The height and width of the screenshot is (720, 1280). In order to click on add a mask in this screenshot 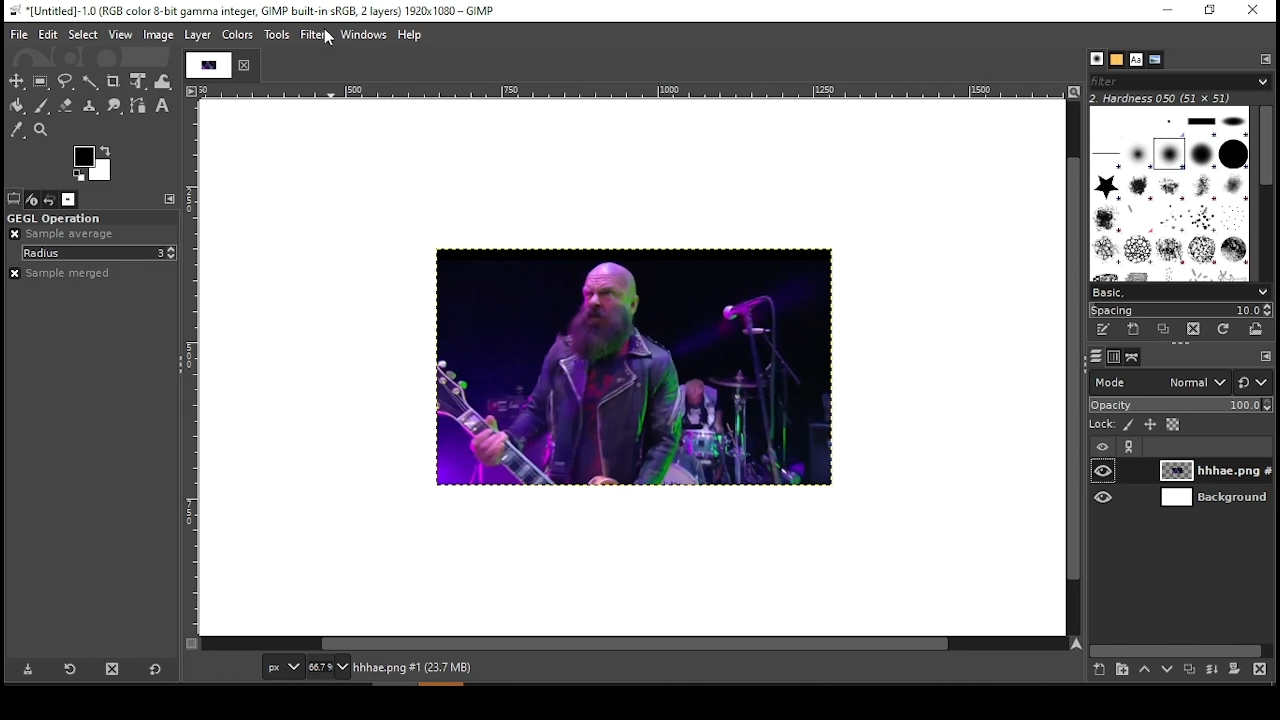, I will do `click(1234, 670)`.